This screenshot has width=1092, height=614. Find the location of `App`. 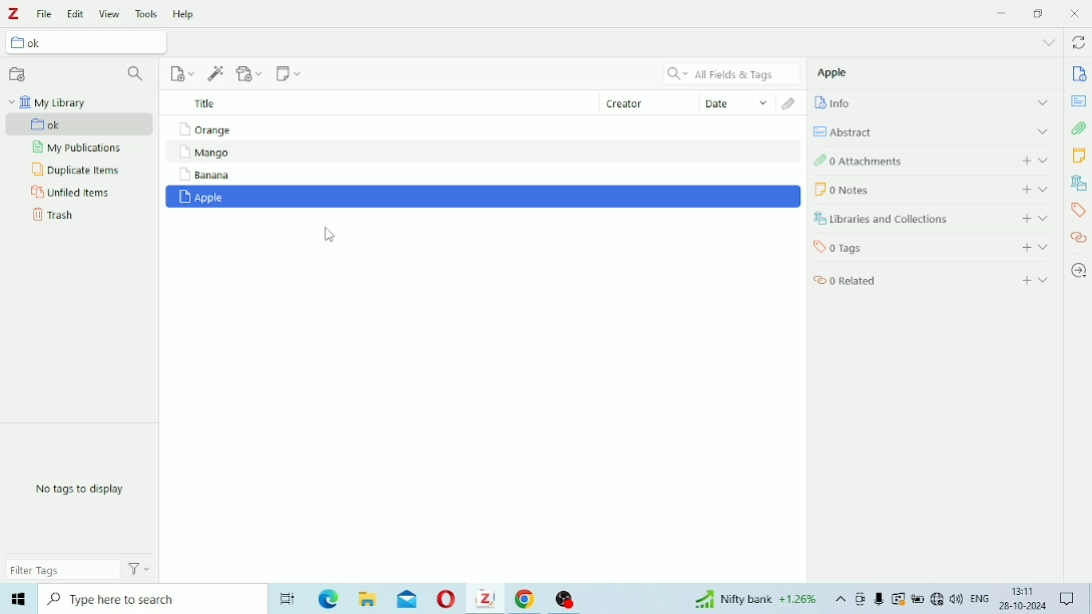

App is located at coordinates (569, 596).